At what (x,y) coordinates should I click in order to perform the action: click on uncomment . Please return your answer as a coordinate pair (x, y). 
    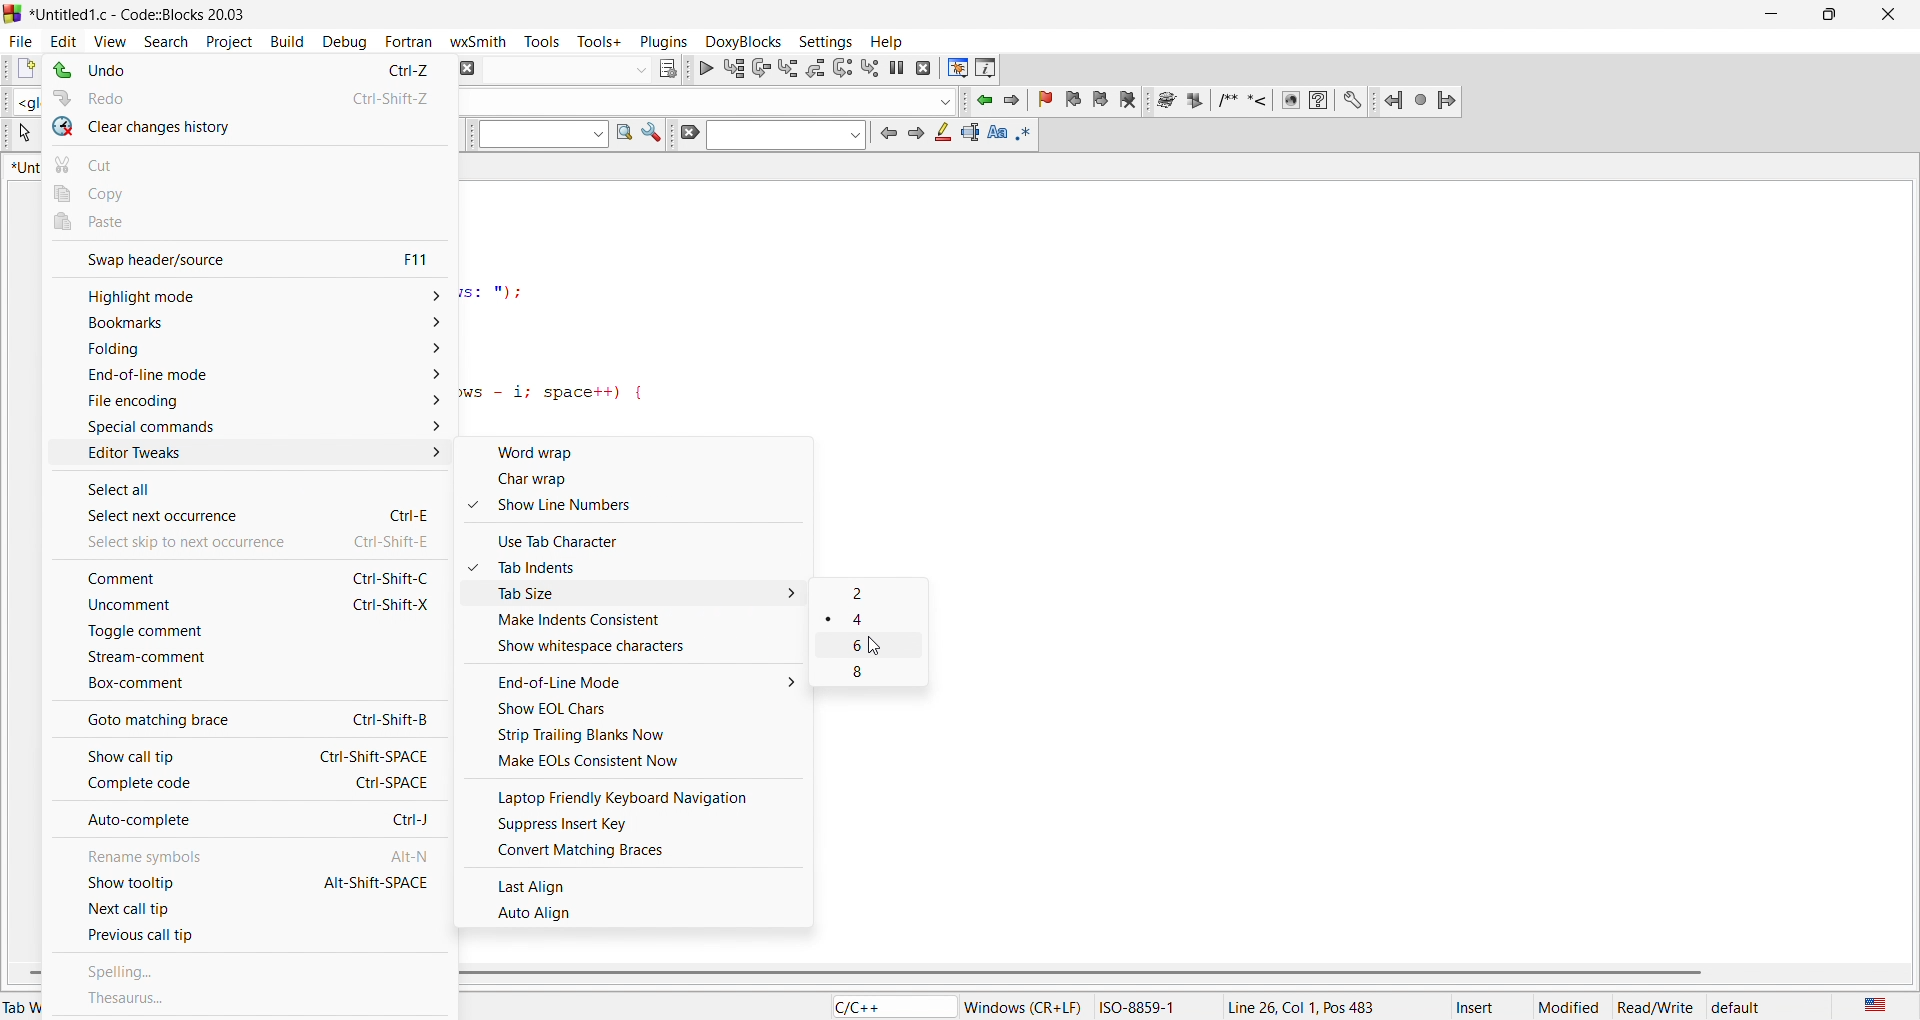
    Looking at the image, I should click on (167, 608).